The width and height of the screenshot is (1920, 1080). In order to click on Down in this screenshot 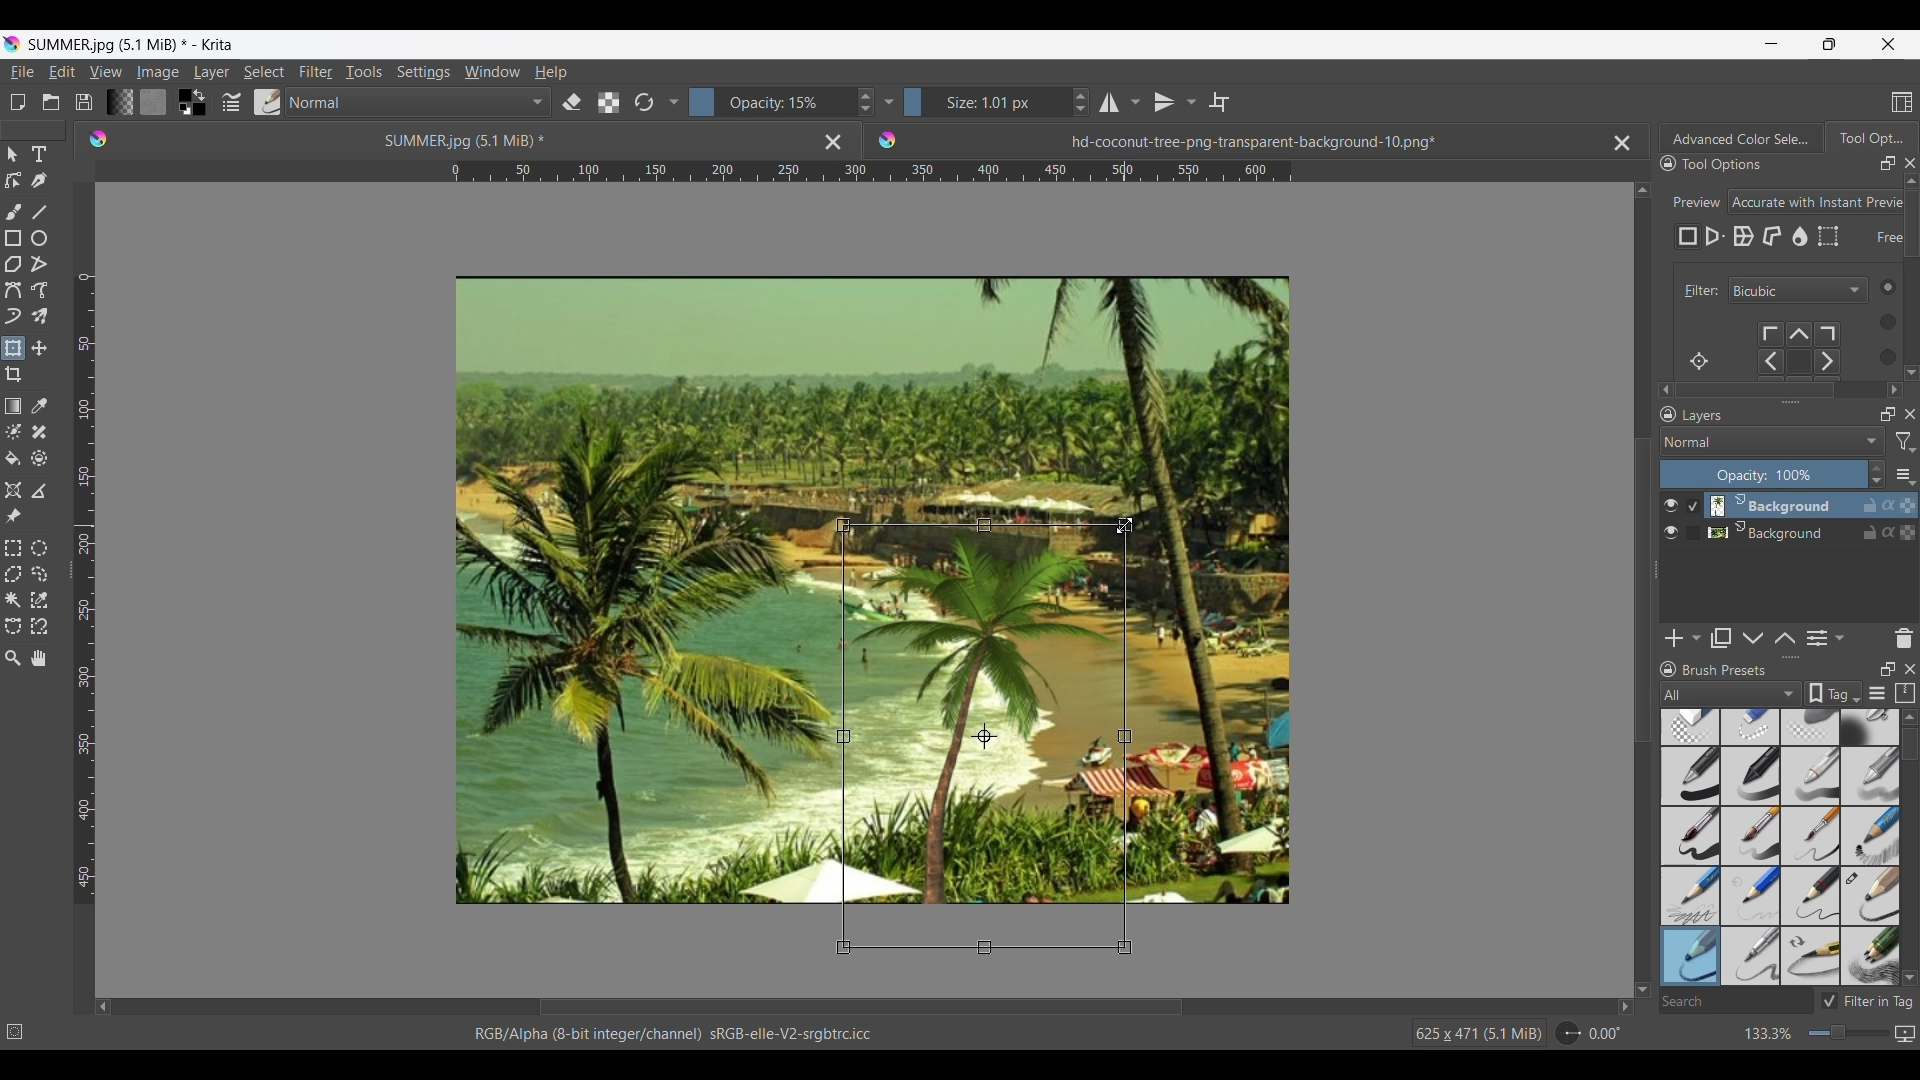, I will do `click(1908, 368)`.